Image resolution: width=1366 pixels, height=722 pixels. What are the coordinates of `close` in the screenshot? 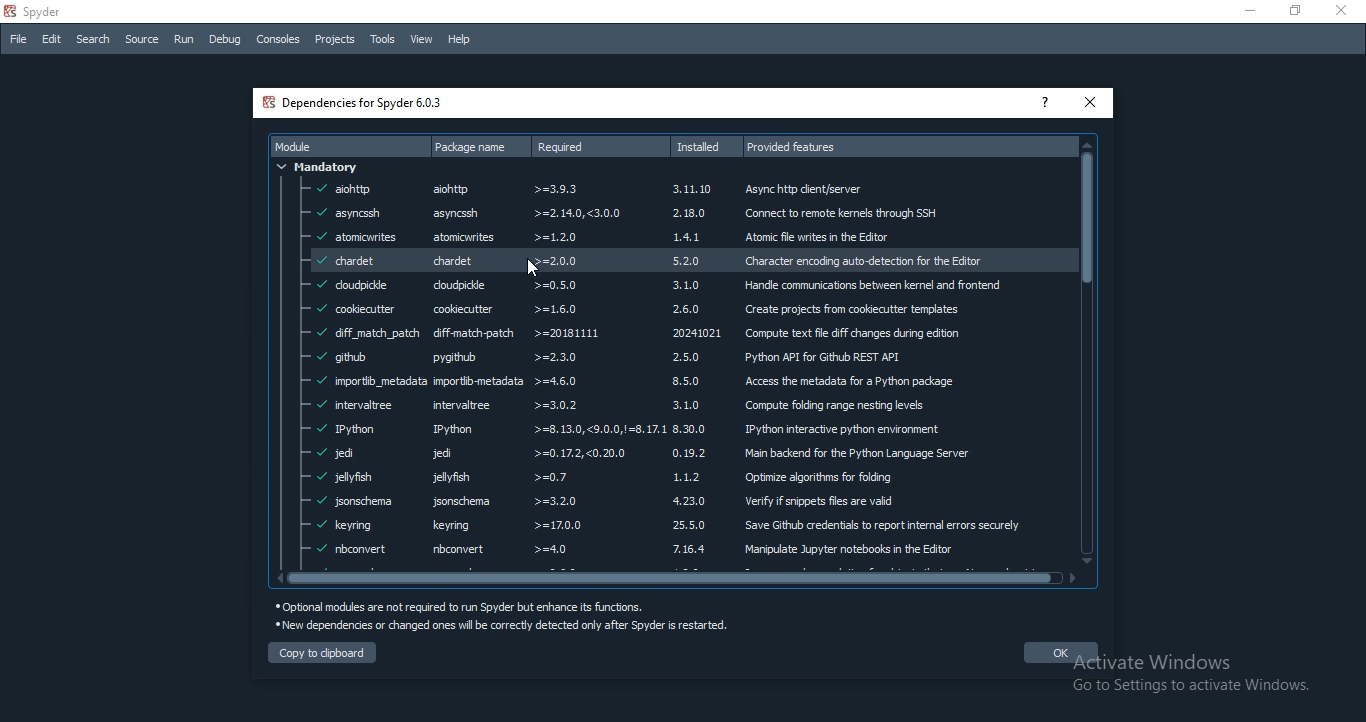 It's located at (1090, 101).